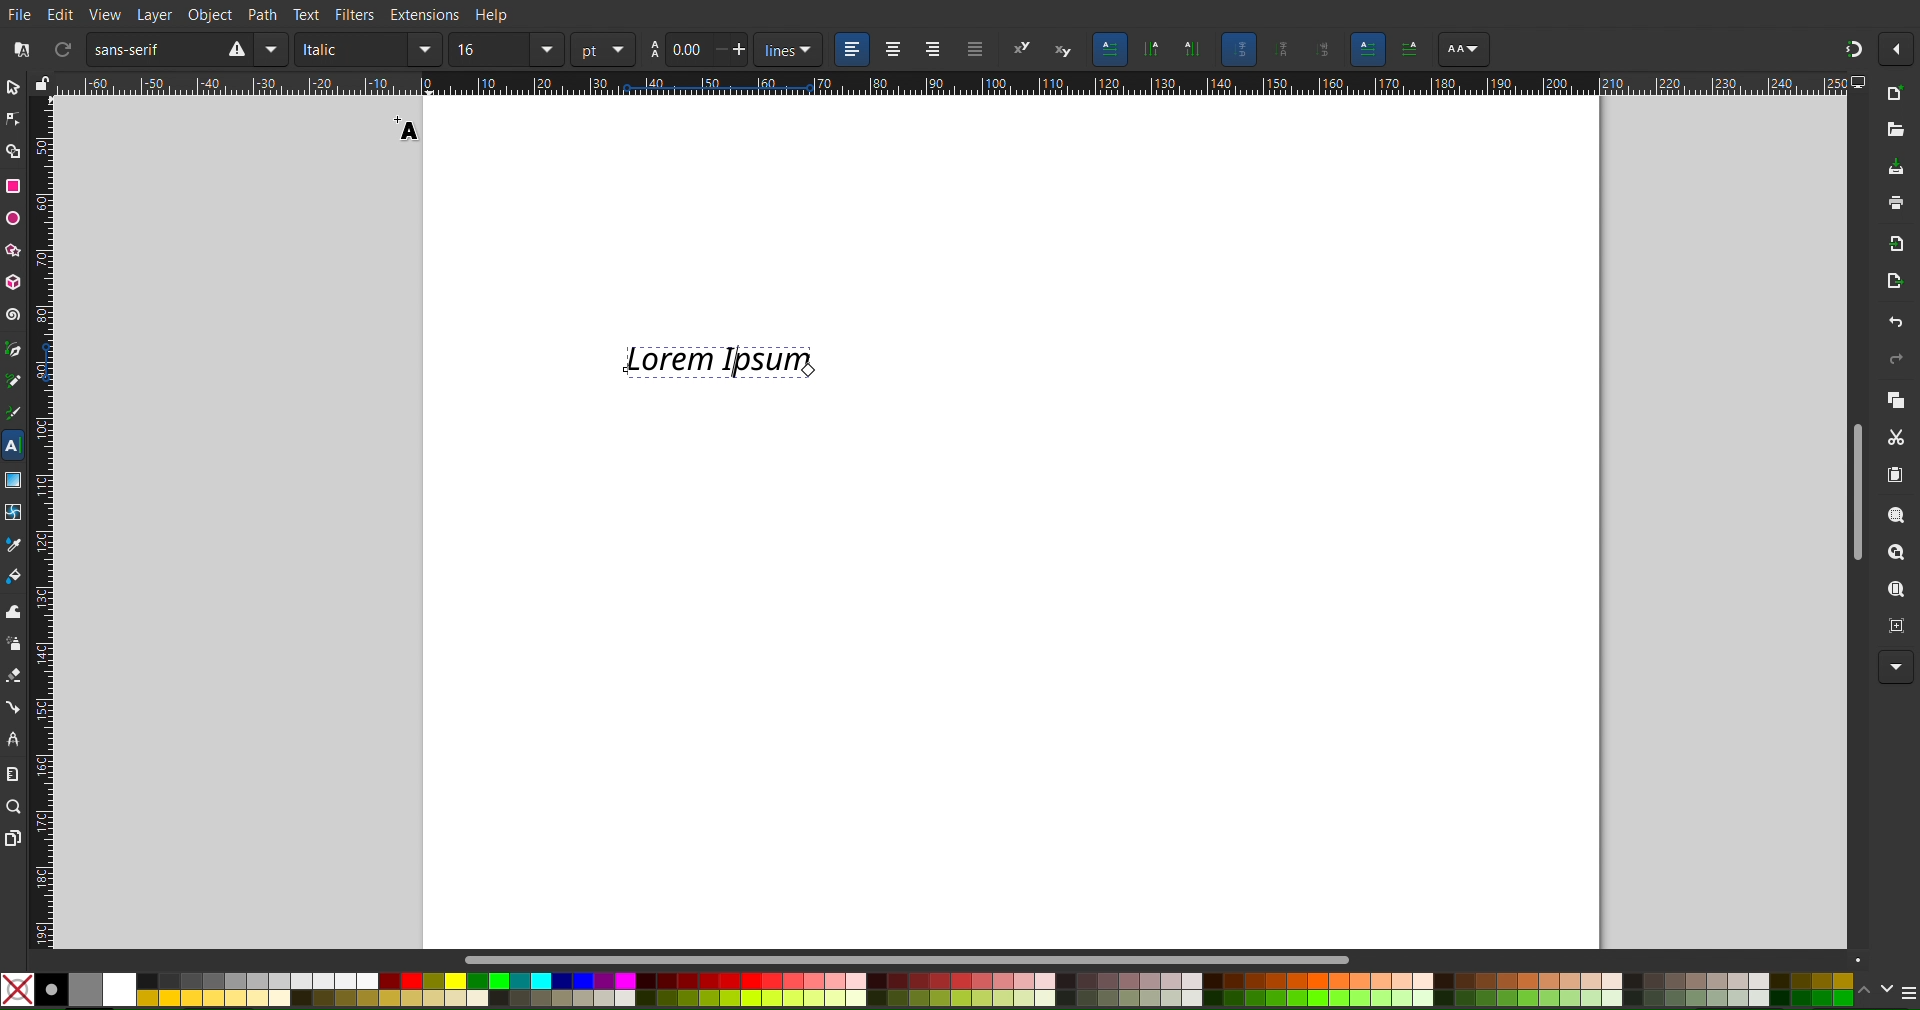  What do you see at coordinates (1367, 49) in the screenshot?
I see `Left to Right` at bounding box center [1367, 49].